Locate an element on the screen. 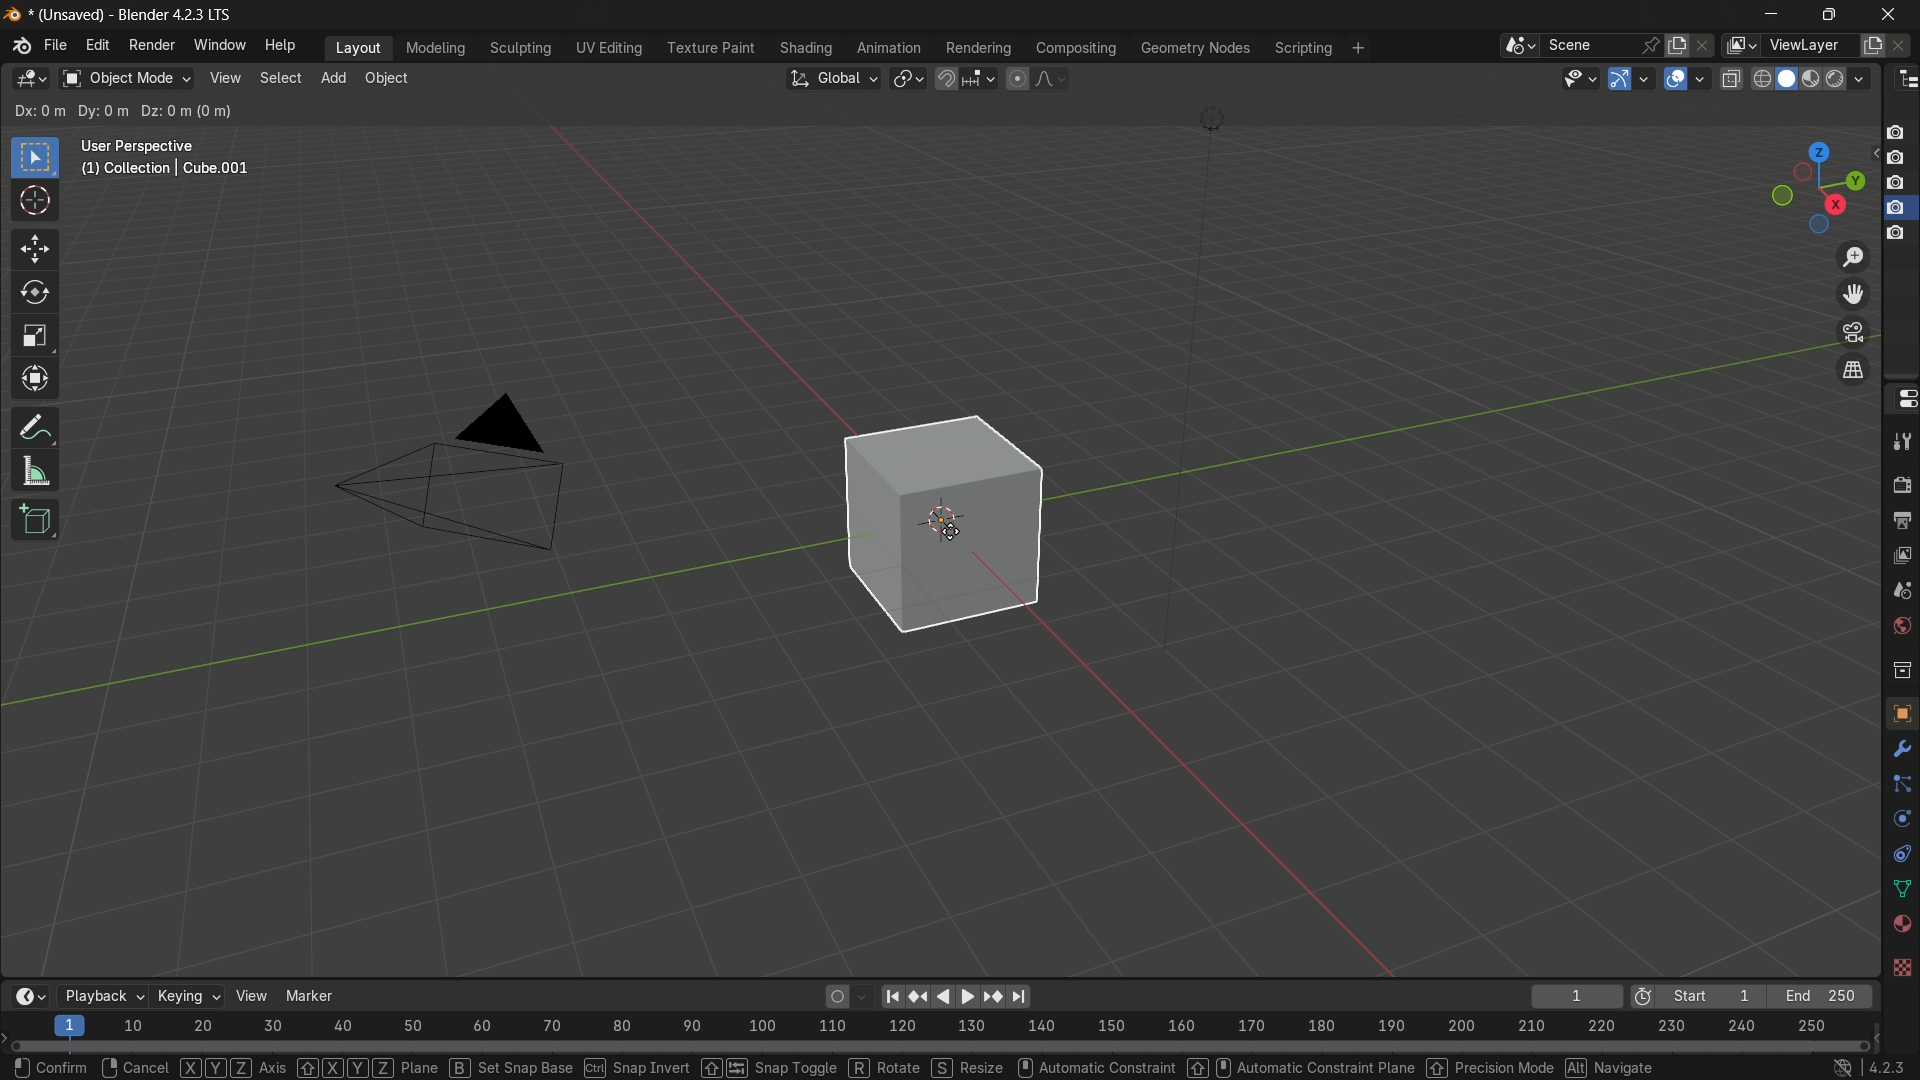  animation menu is located at coordinates (887, 45).